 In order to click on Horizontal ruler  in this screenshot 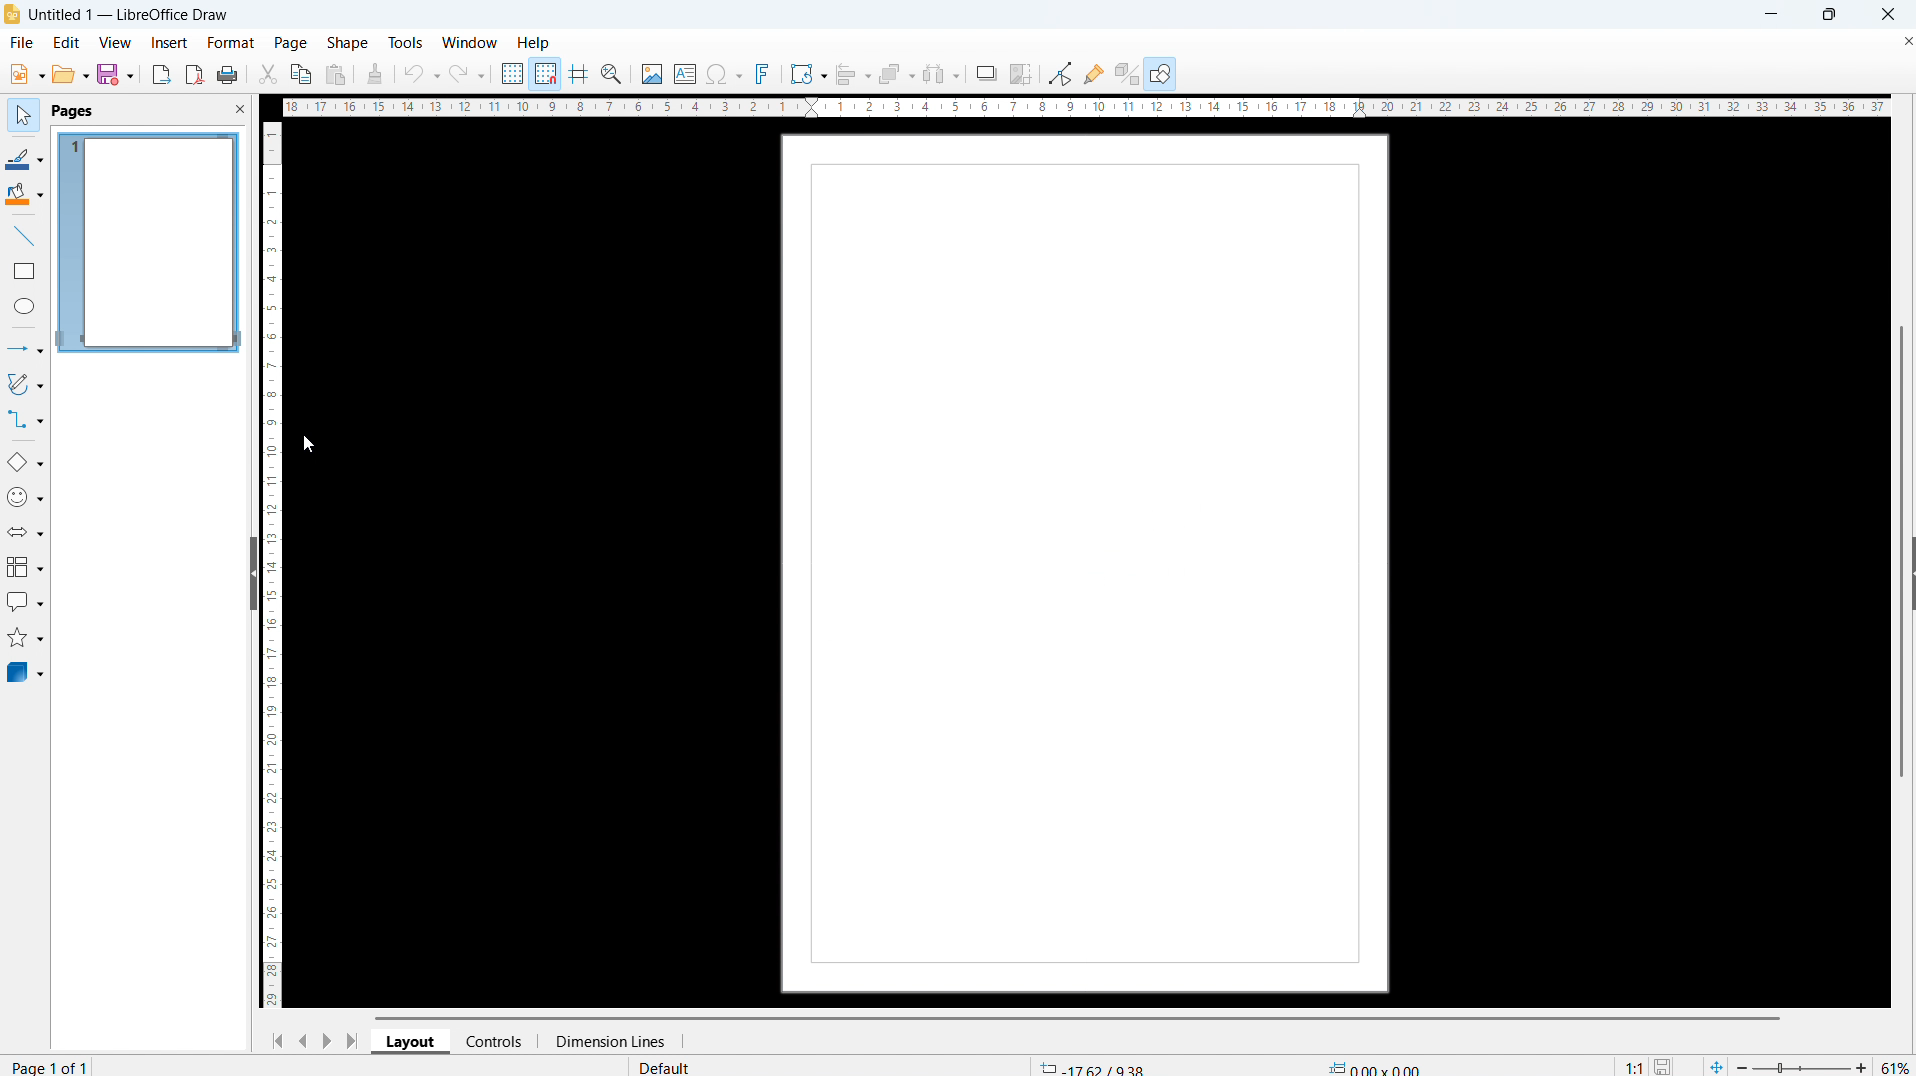, I will do `click(1084, 106)`.